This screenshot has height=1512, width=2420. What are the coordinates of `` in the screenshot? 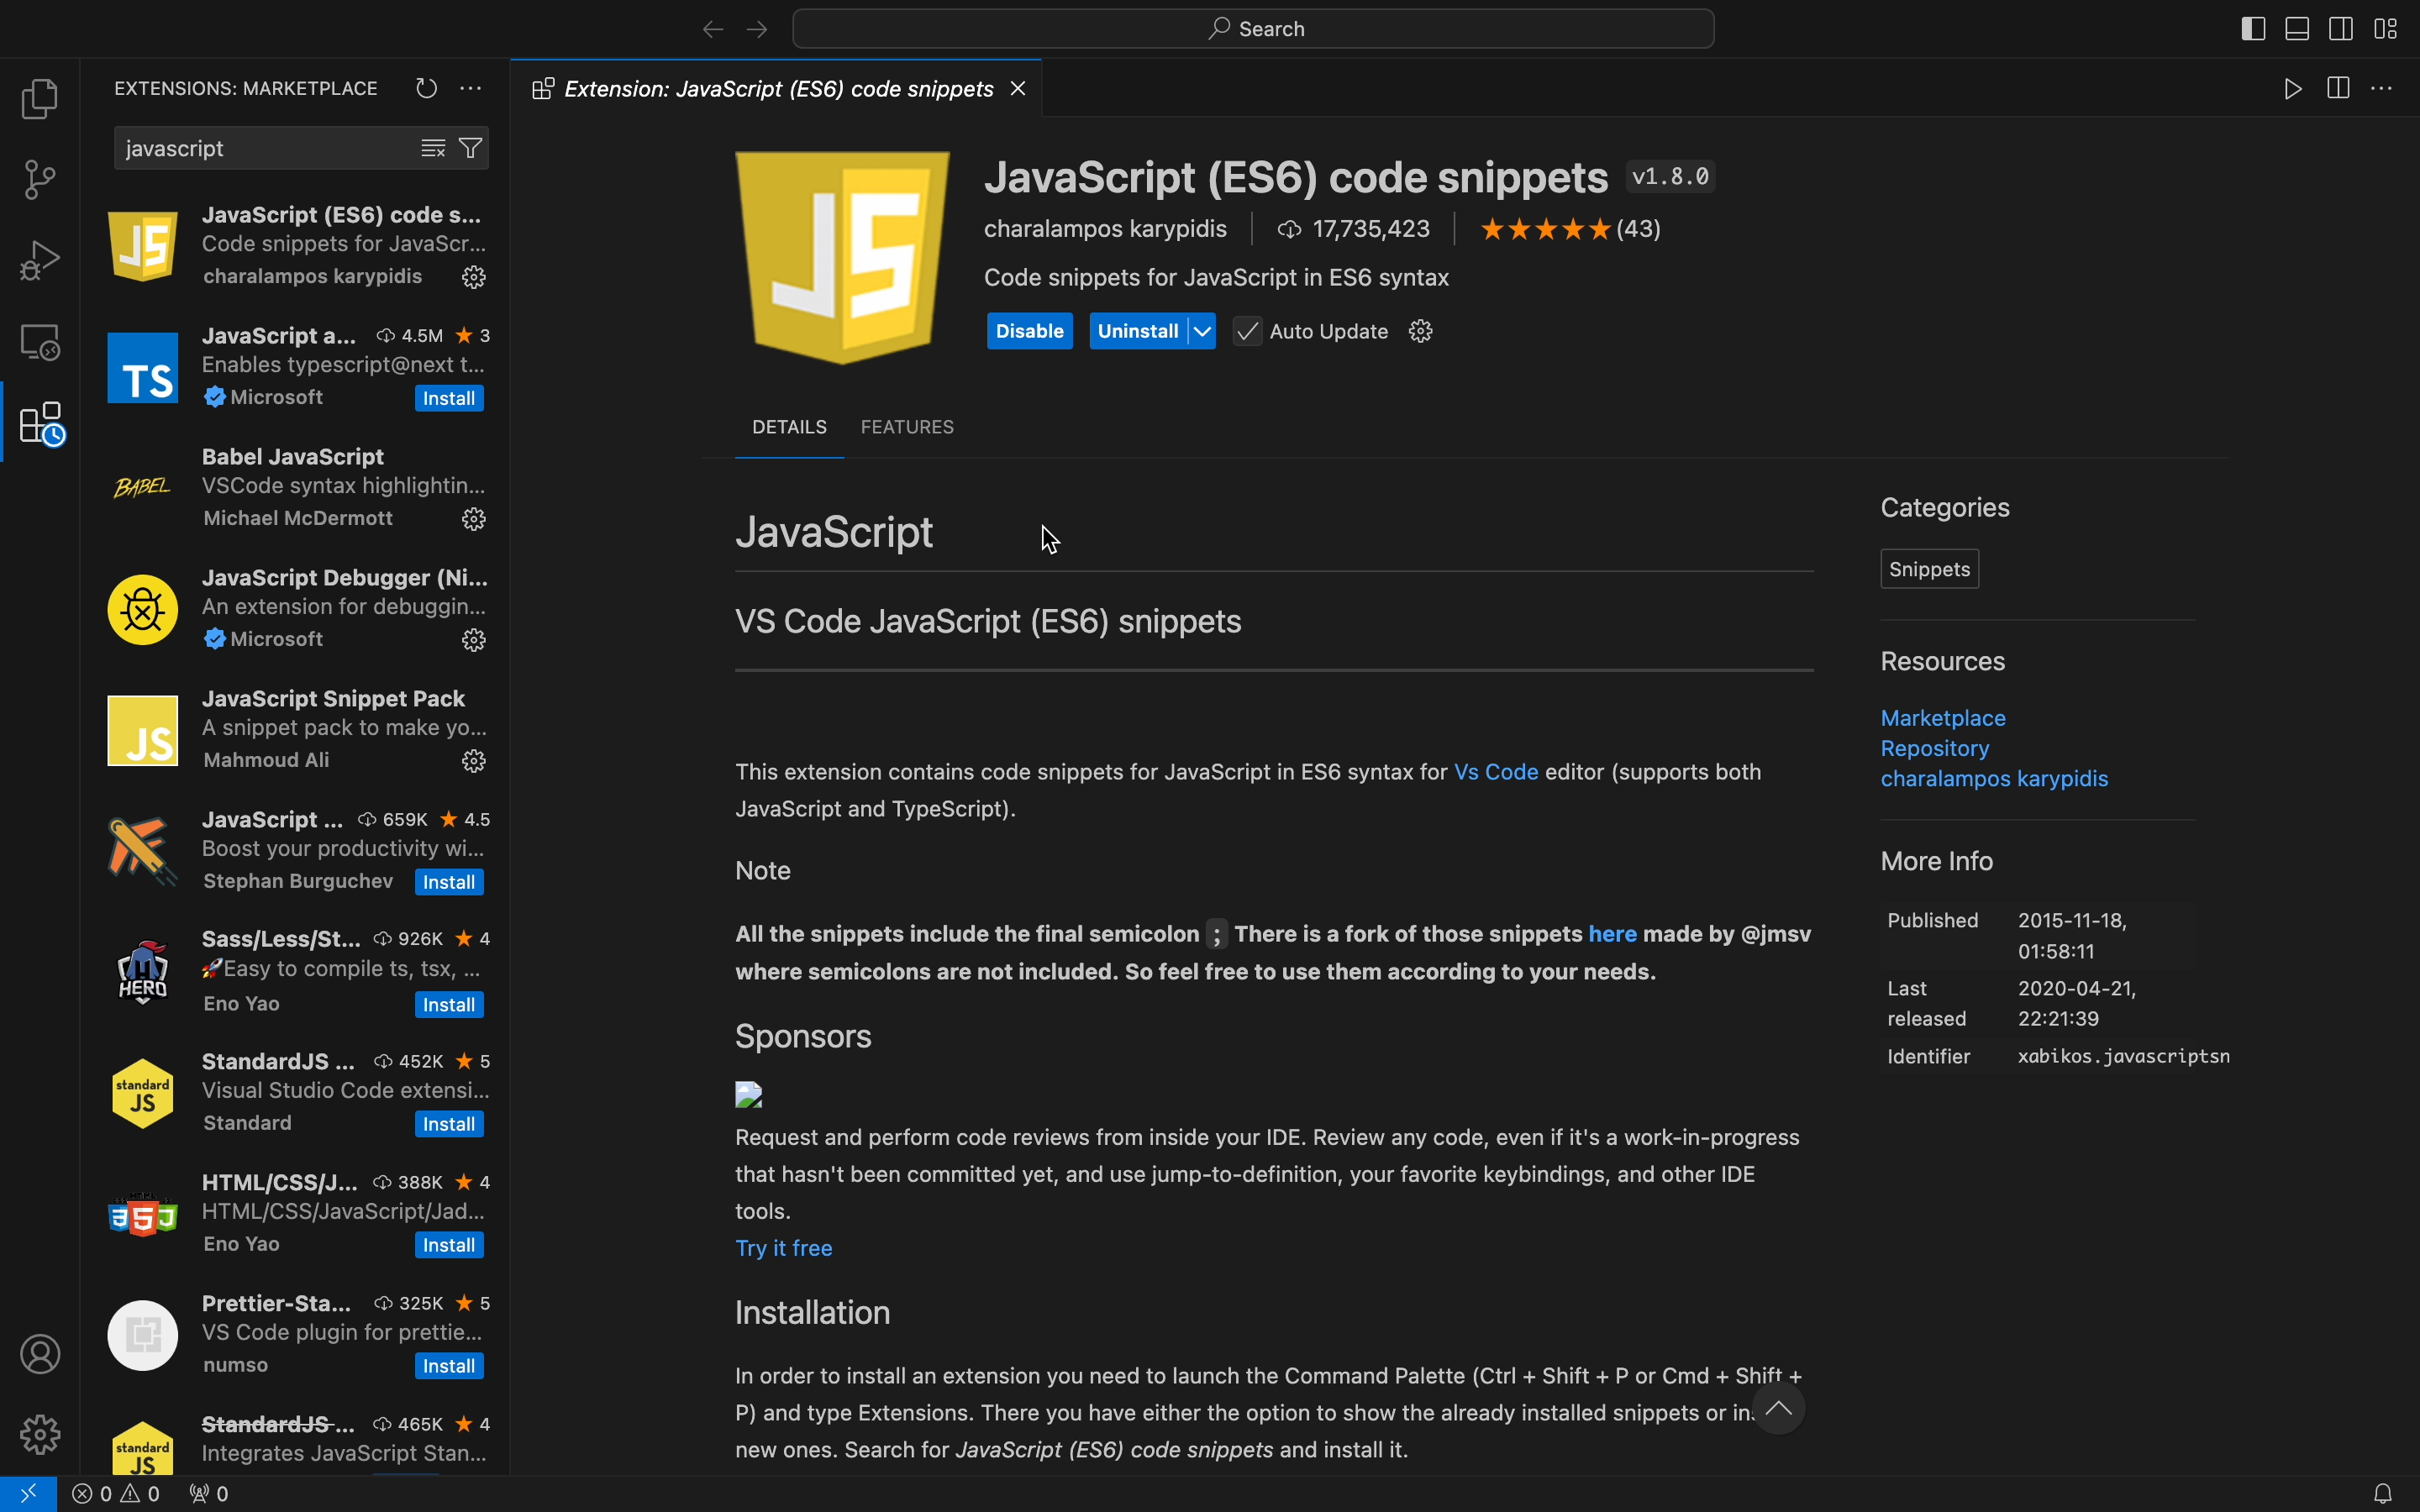 It's located at (1208, 281).